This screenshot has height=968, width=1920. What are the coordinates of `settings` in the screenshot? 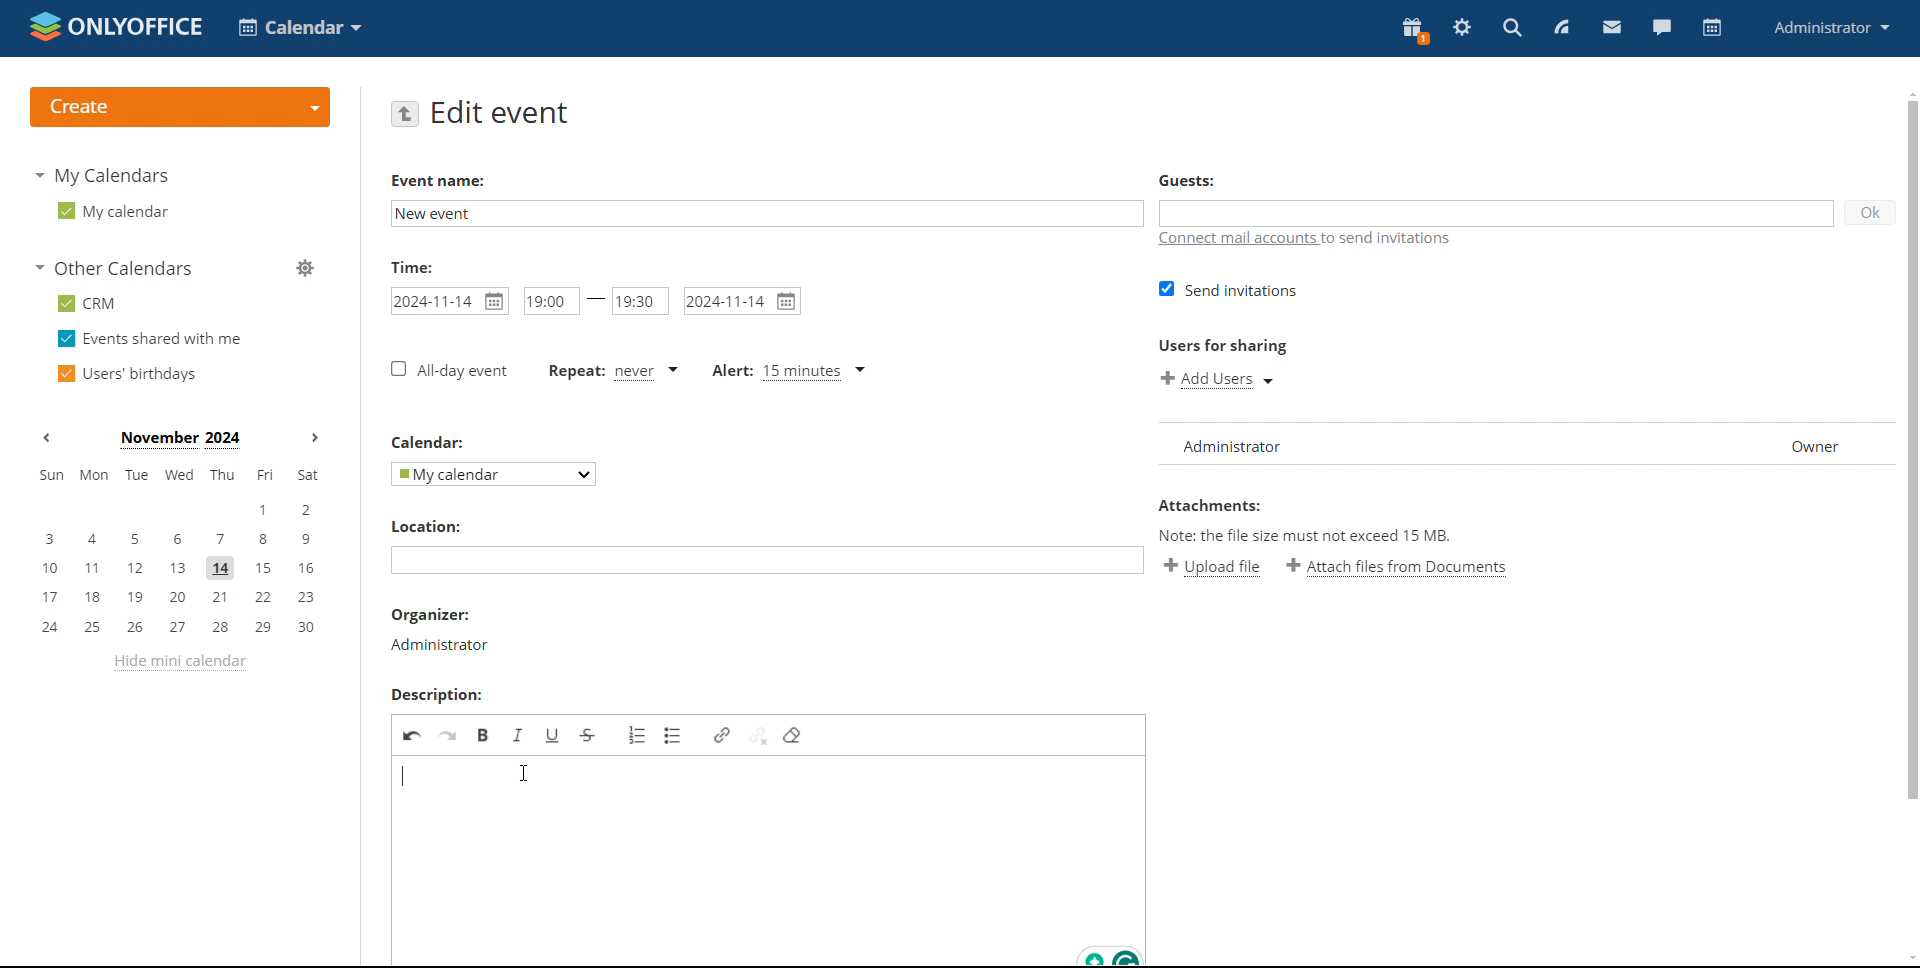 It's located at (1463, 26).